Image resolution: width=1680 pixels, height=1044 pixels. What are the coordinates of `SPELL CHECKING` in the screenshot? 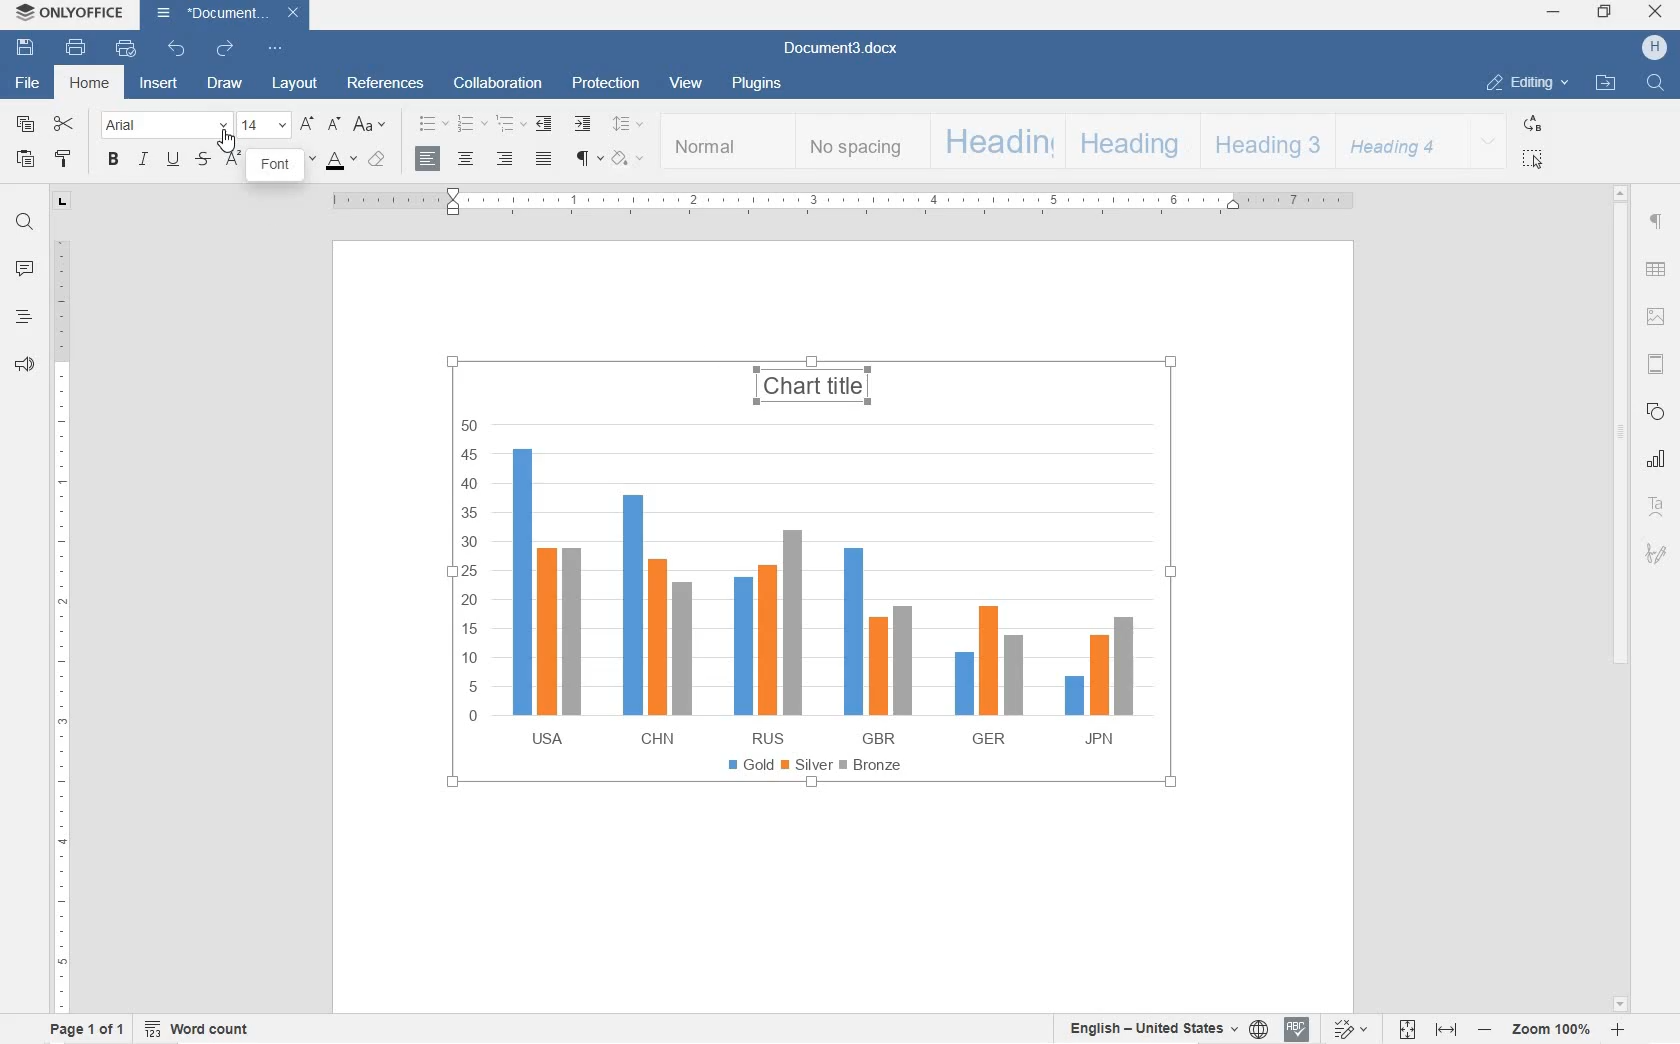 It's located at (1298, 1030).